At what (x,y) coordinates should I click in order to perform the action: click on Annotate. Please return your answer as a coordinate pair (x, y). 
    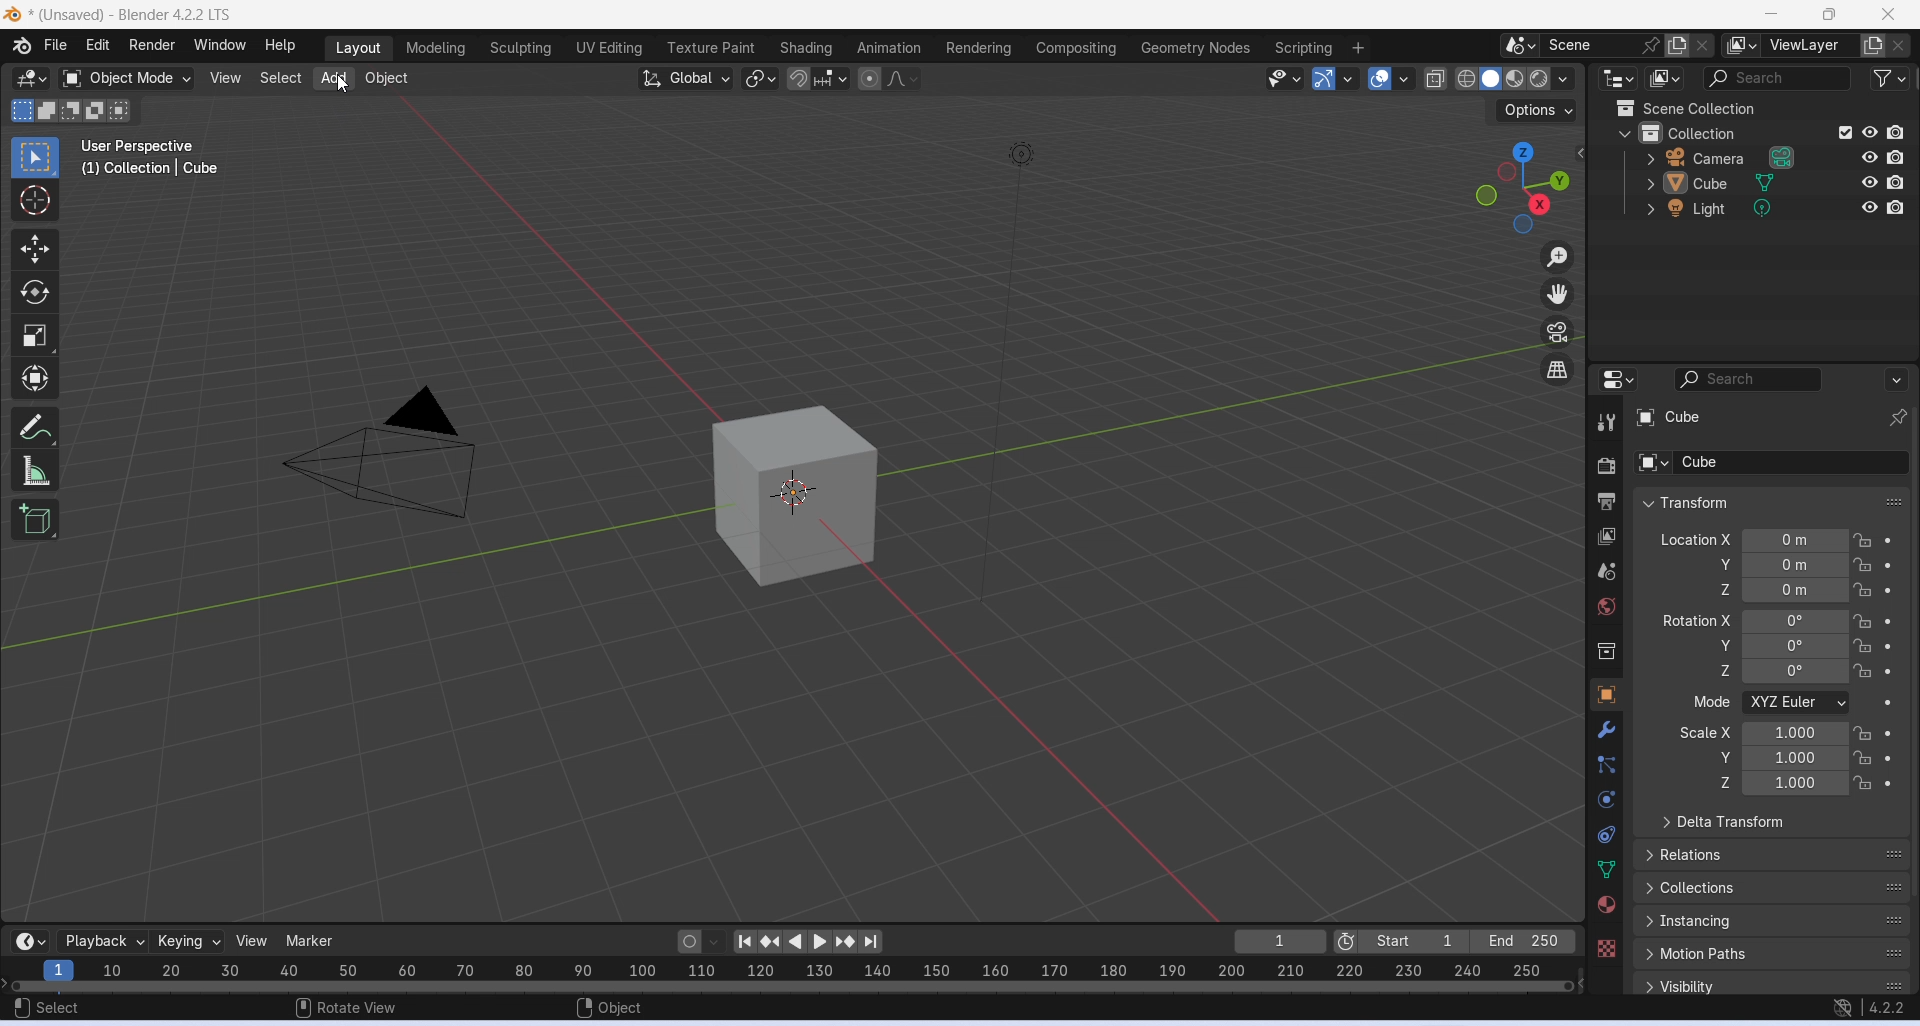
    Looking at the image, I should click on (38, 425).